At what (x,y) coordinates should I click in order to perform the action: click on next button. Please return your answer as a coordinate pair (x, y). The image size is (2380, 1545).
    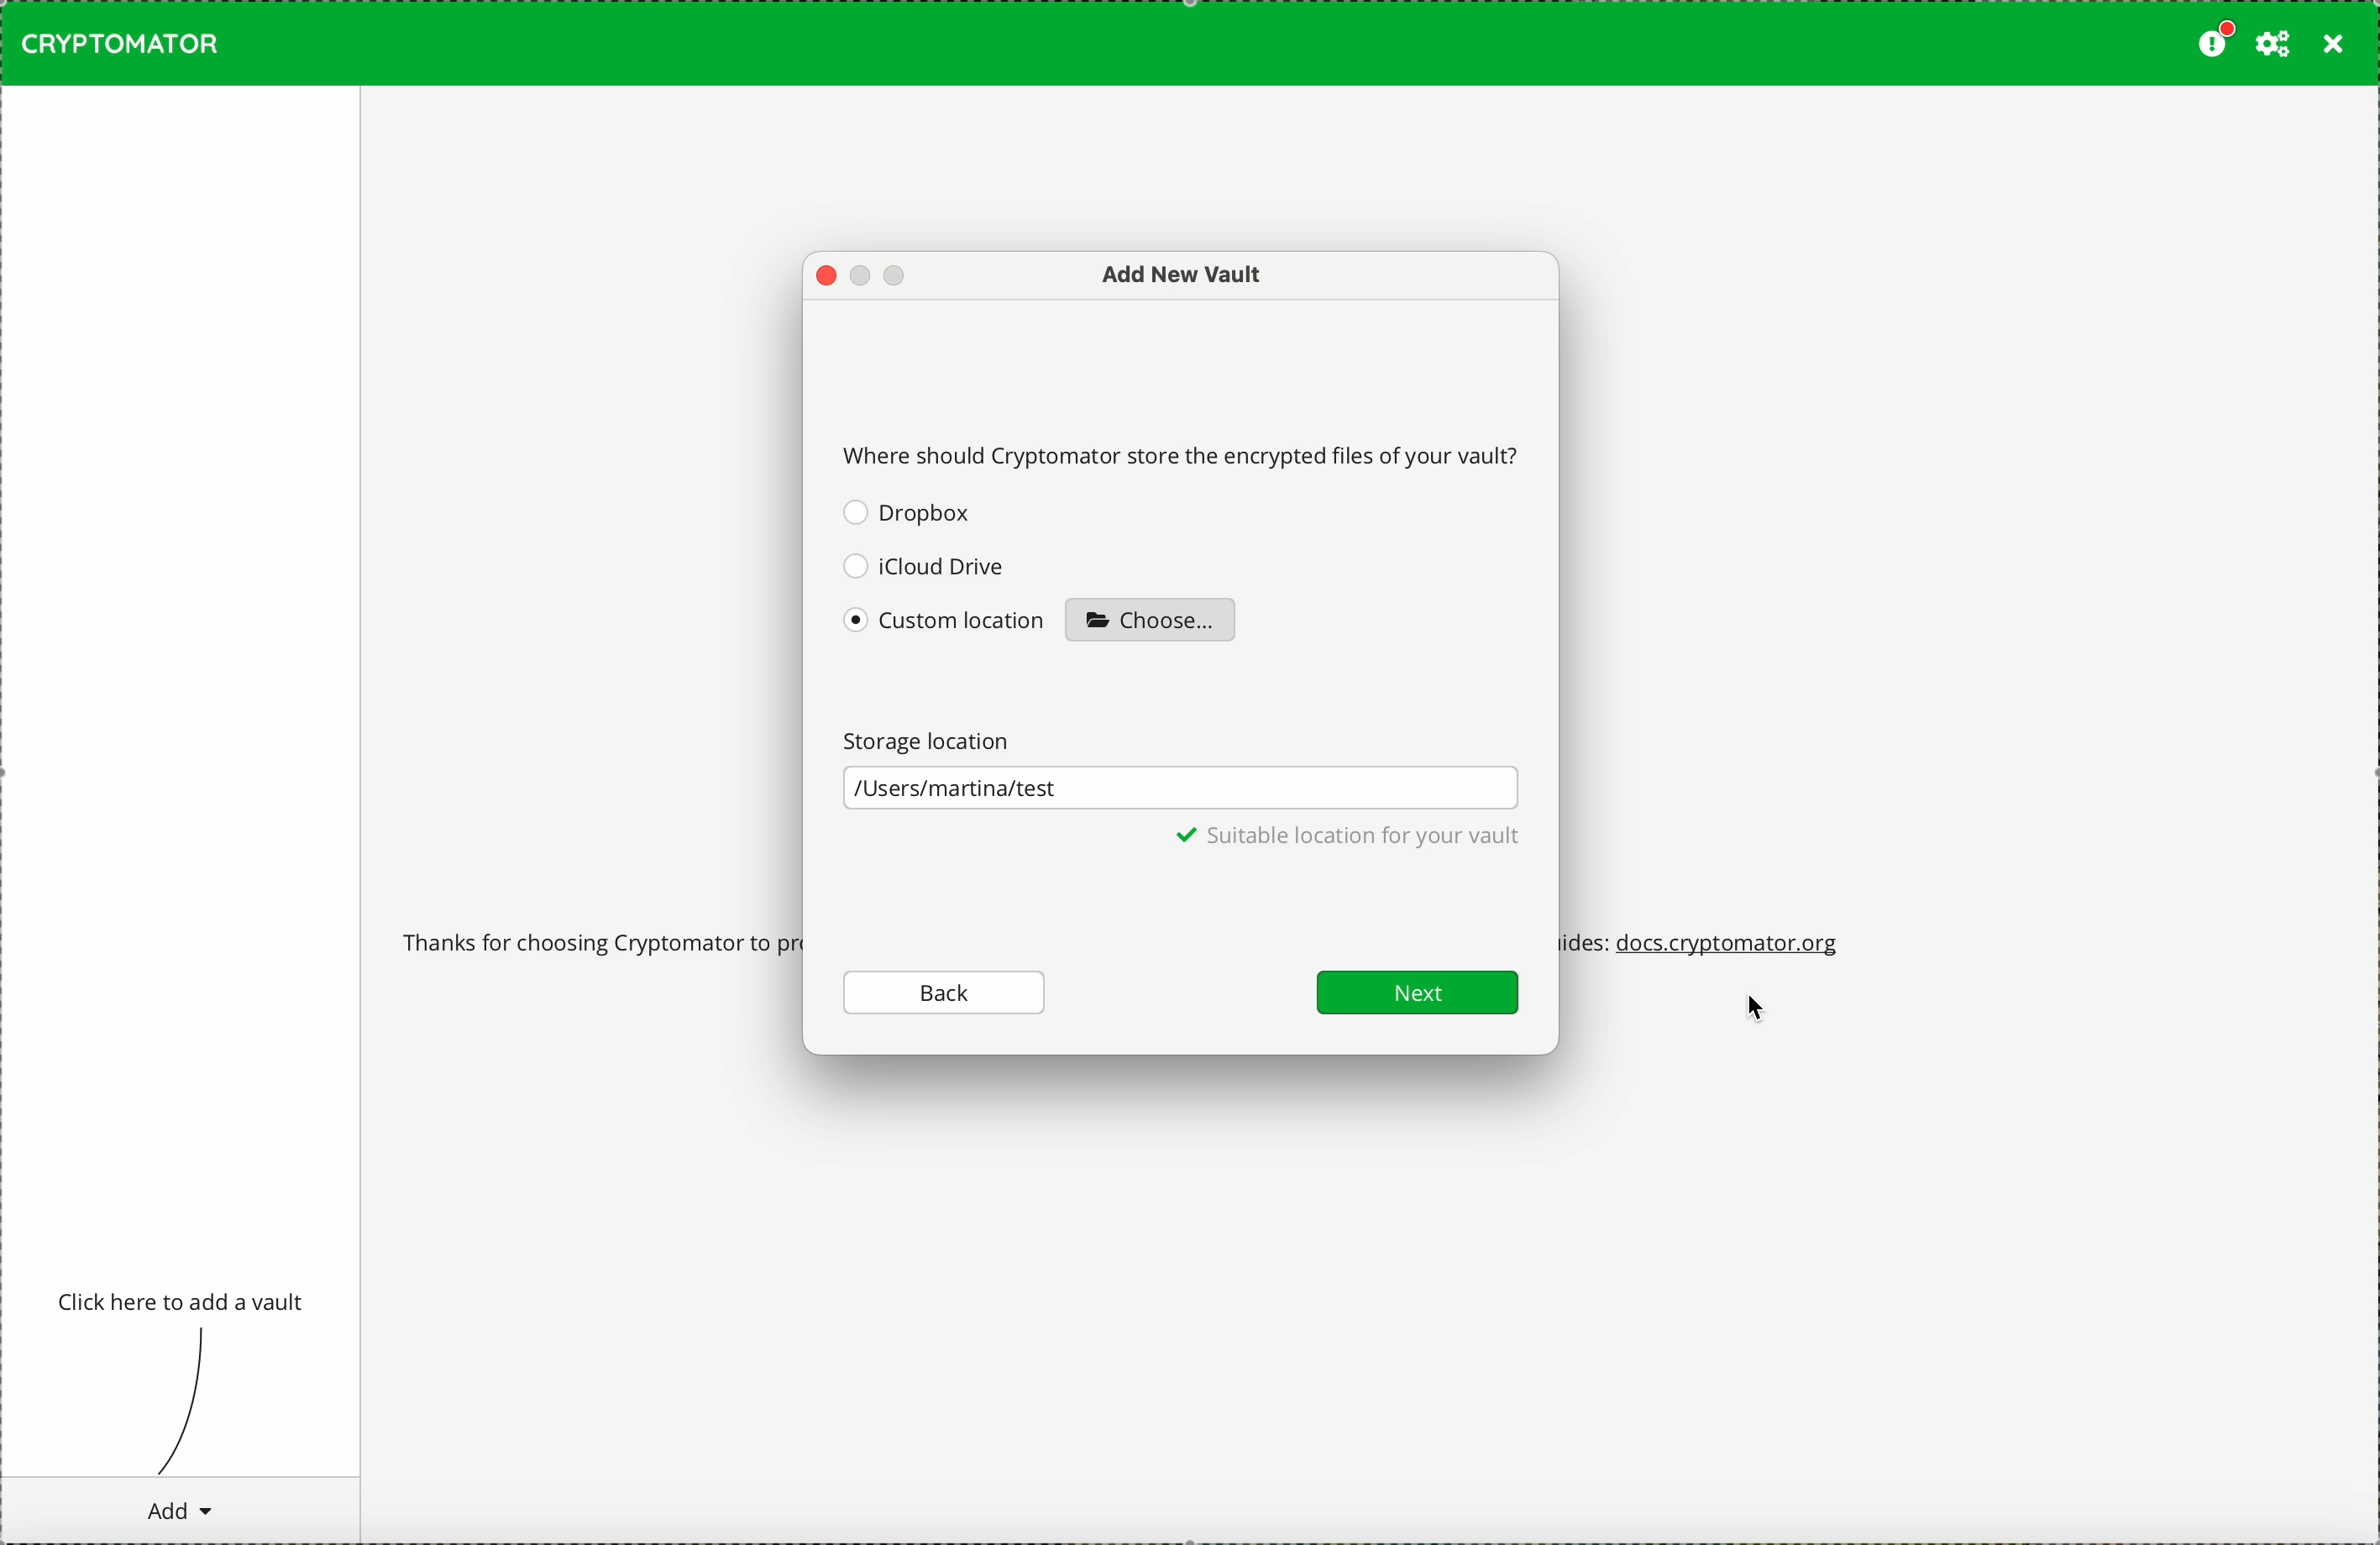
    Looking at the image, I should click on (1417, 992).